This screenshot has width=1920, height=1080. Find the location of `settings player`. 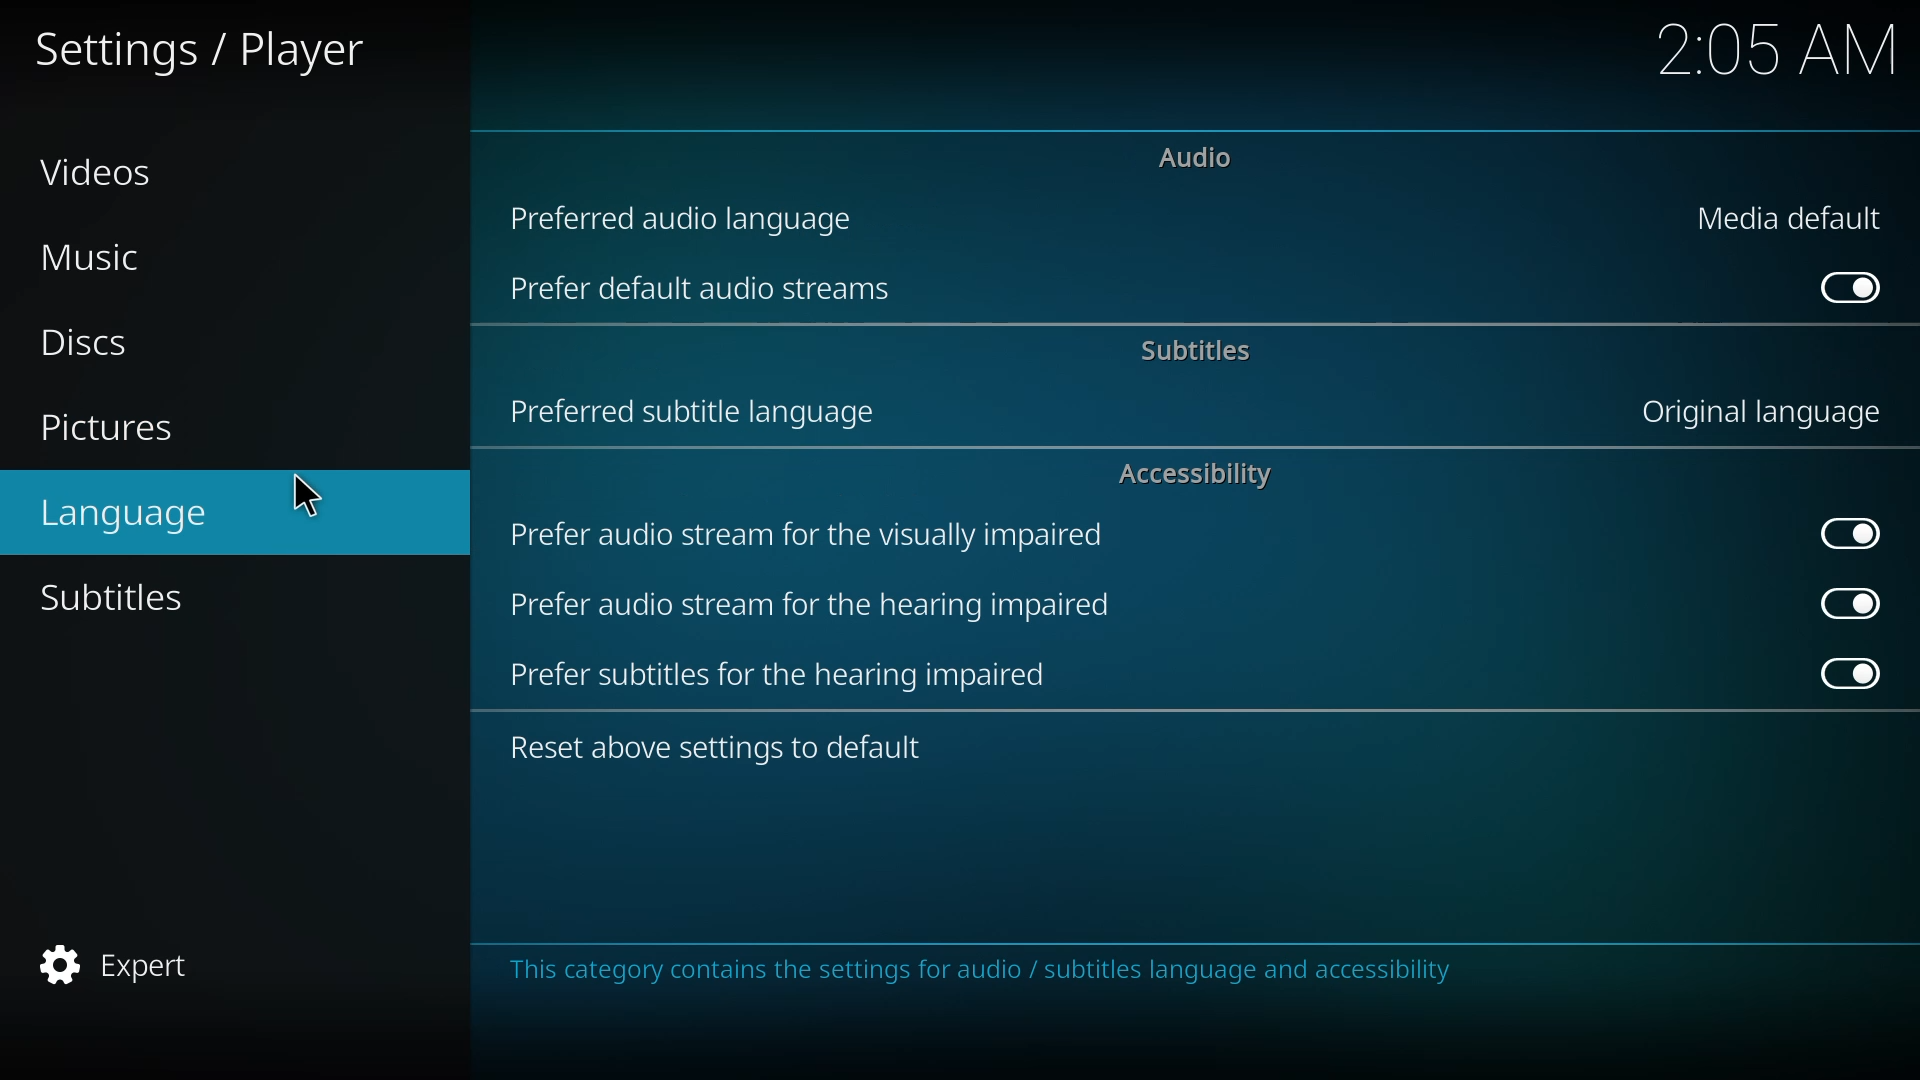

settings player is located at coordinates (205, 49).